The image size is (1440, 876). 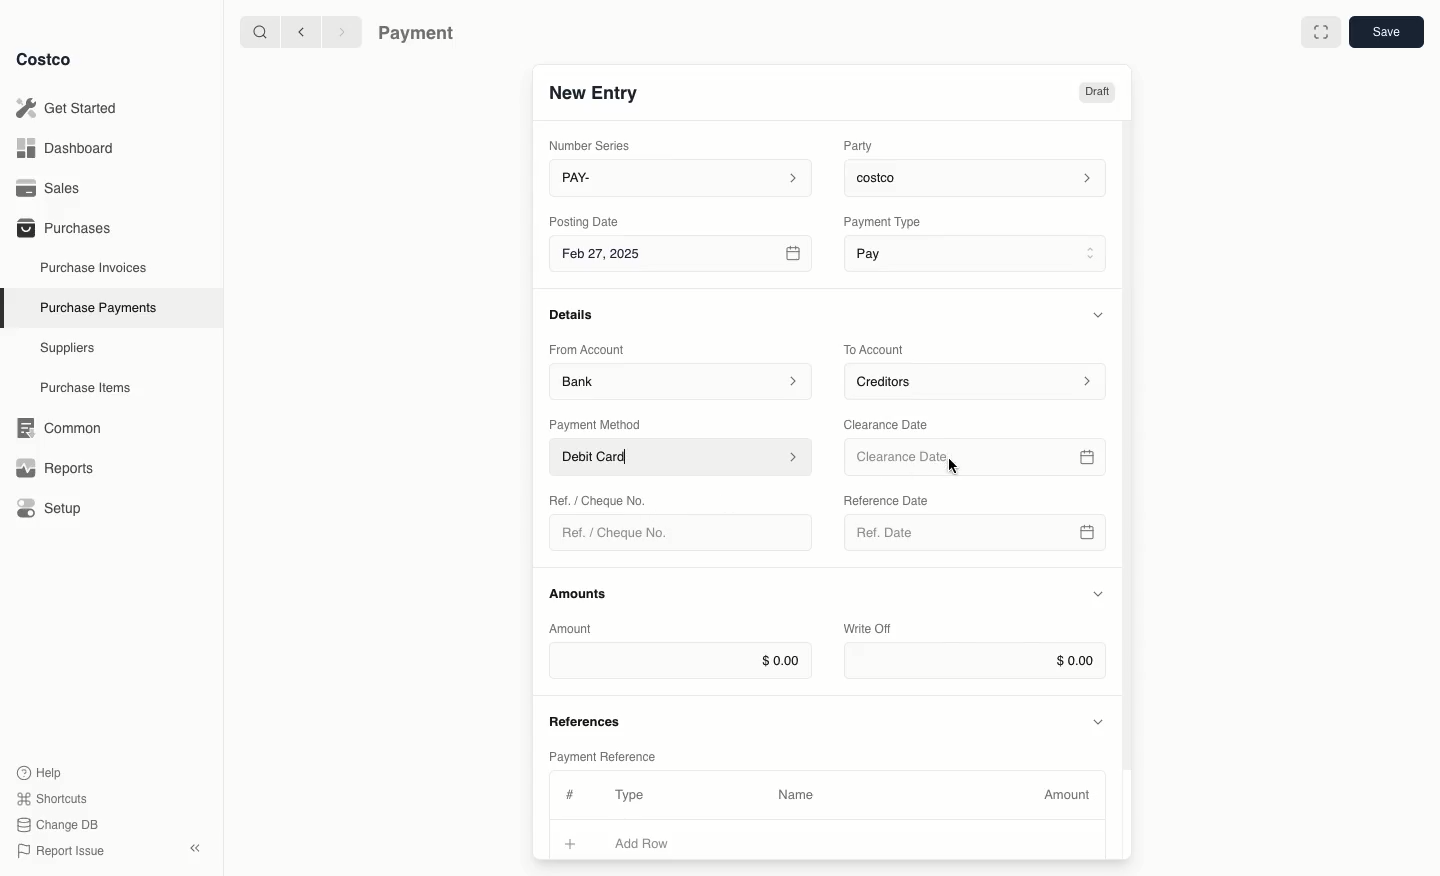 What do you see at coordinates (1100, 720) in the screenshot?
I see `Hide` at bounding box center [1100, 720].